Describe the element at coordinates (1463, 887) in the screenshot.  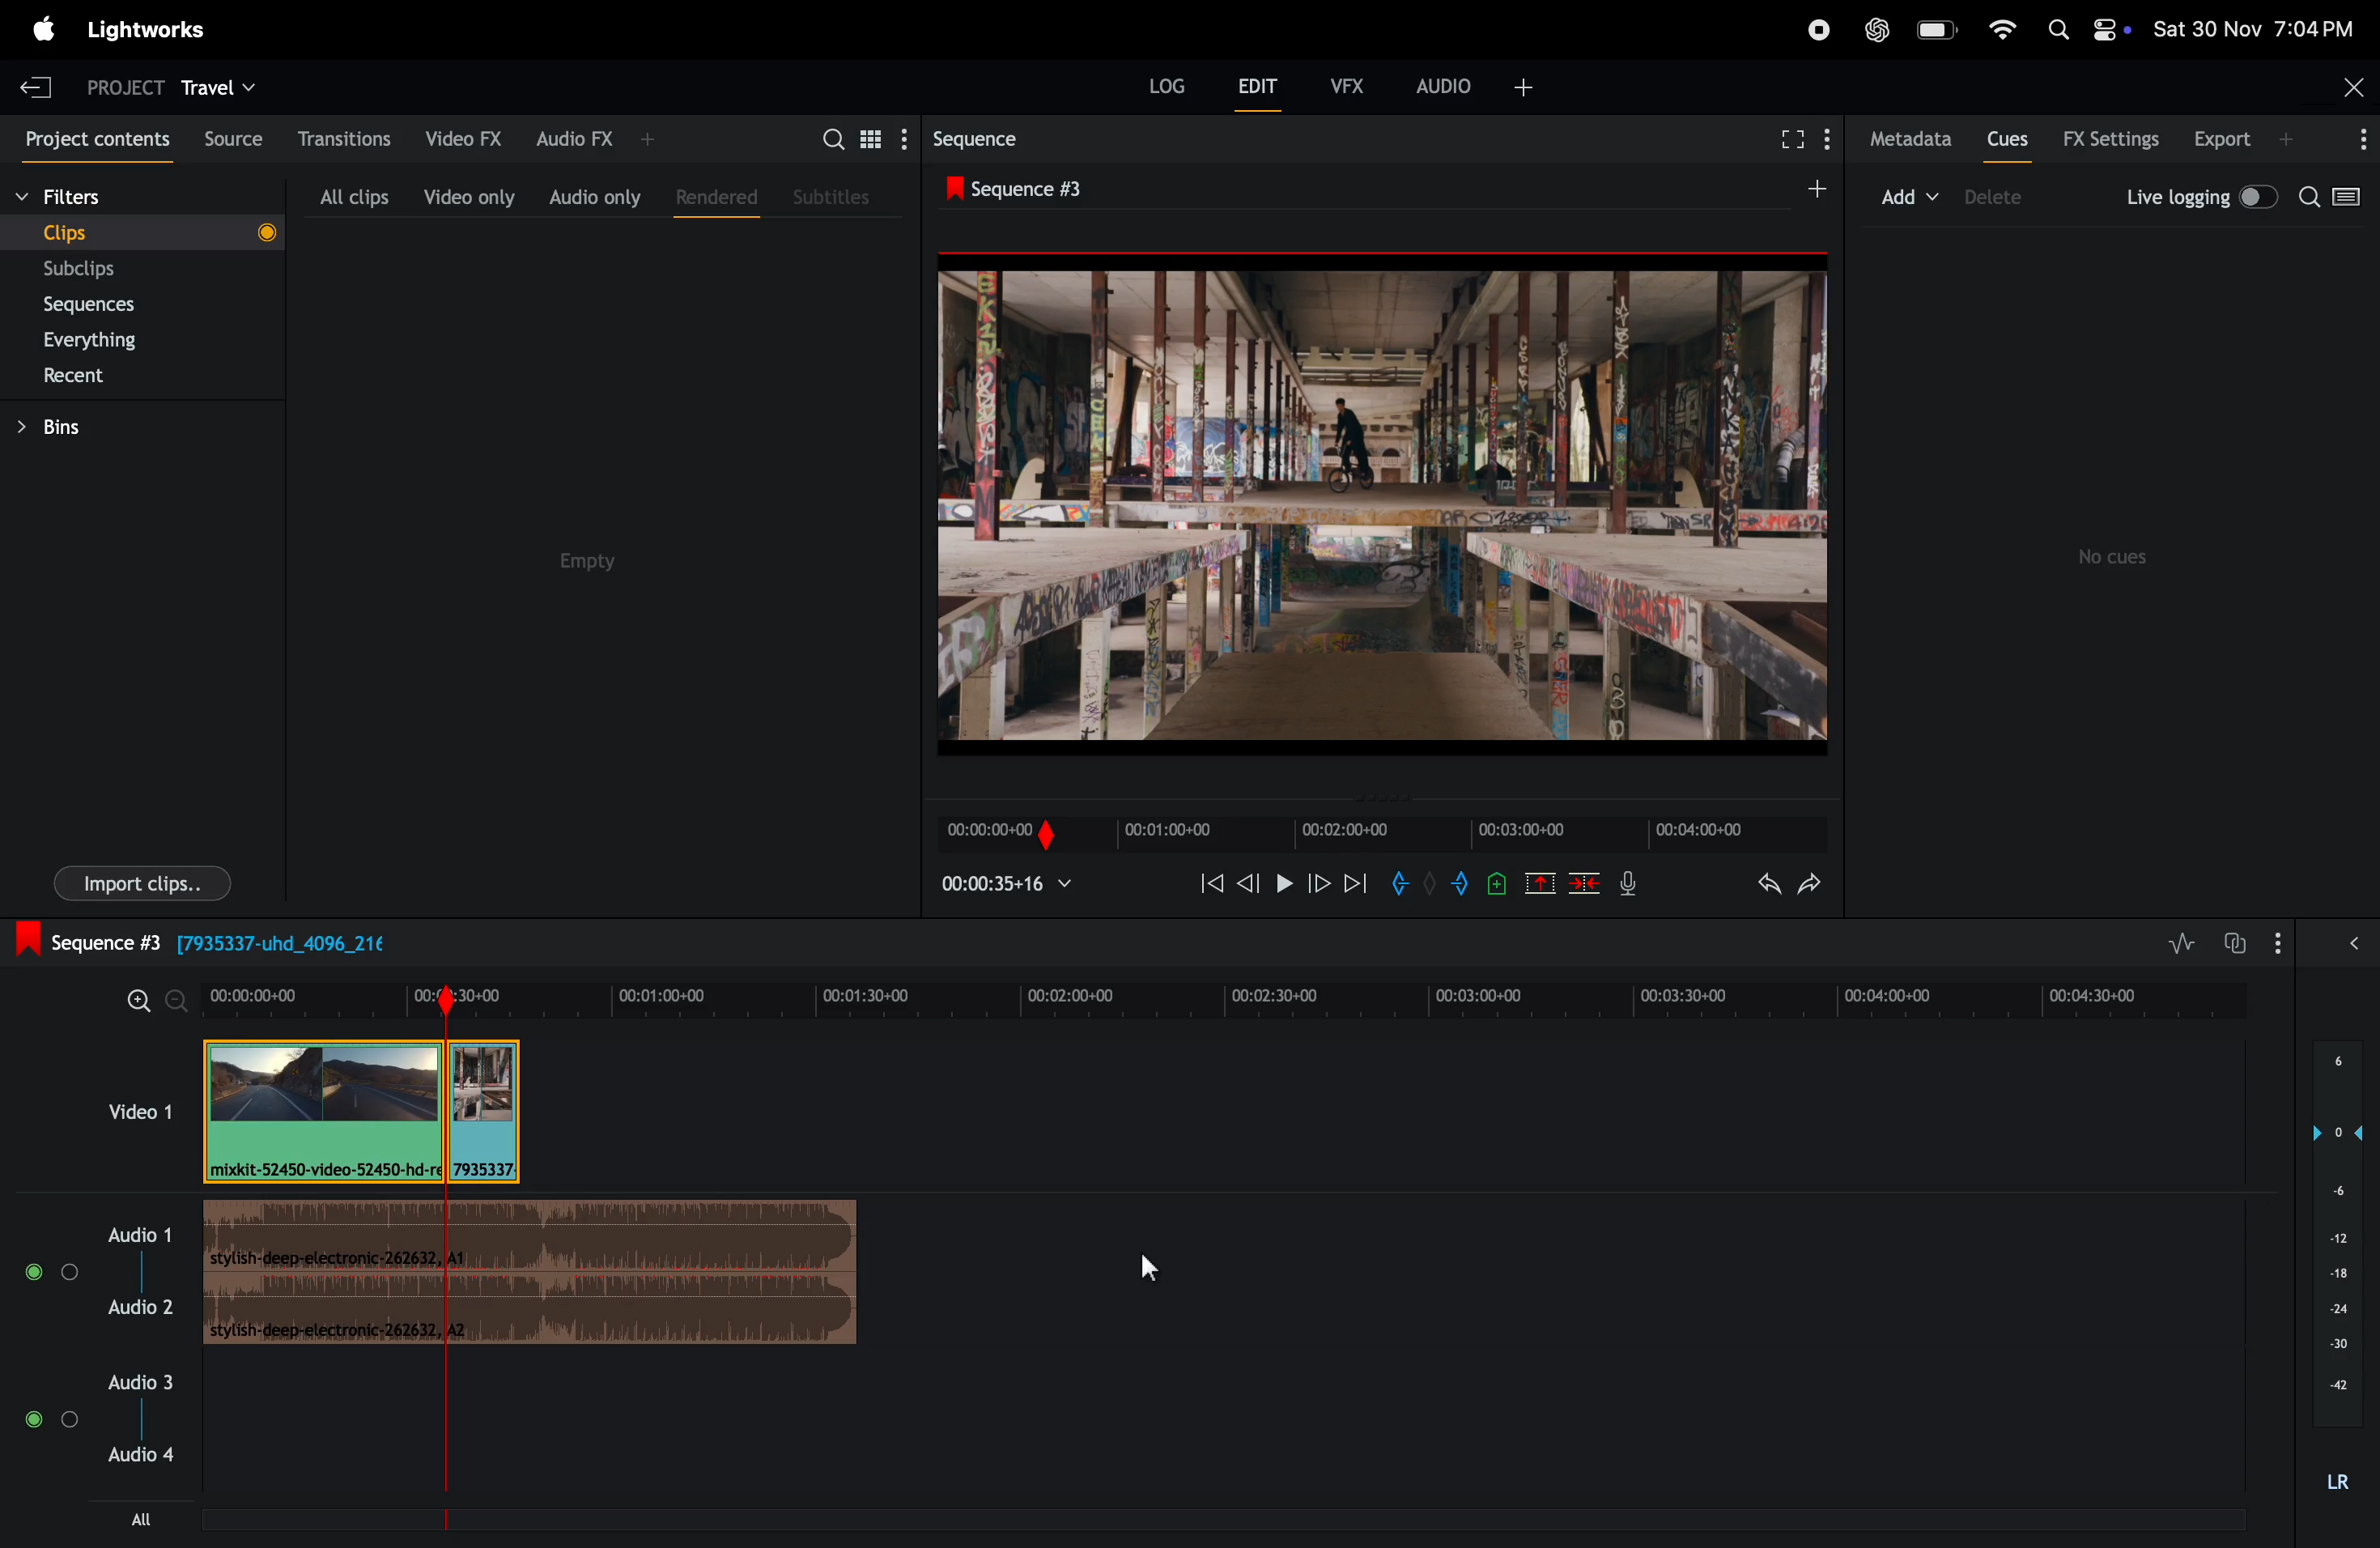
I see `add out` at that location.